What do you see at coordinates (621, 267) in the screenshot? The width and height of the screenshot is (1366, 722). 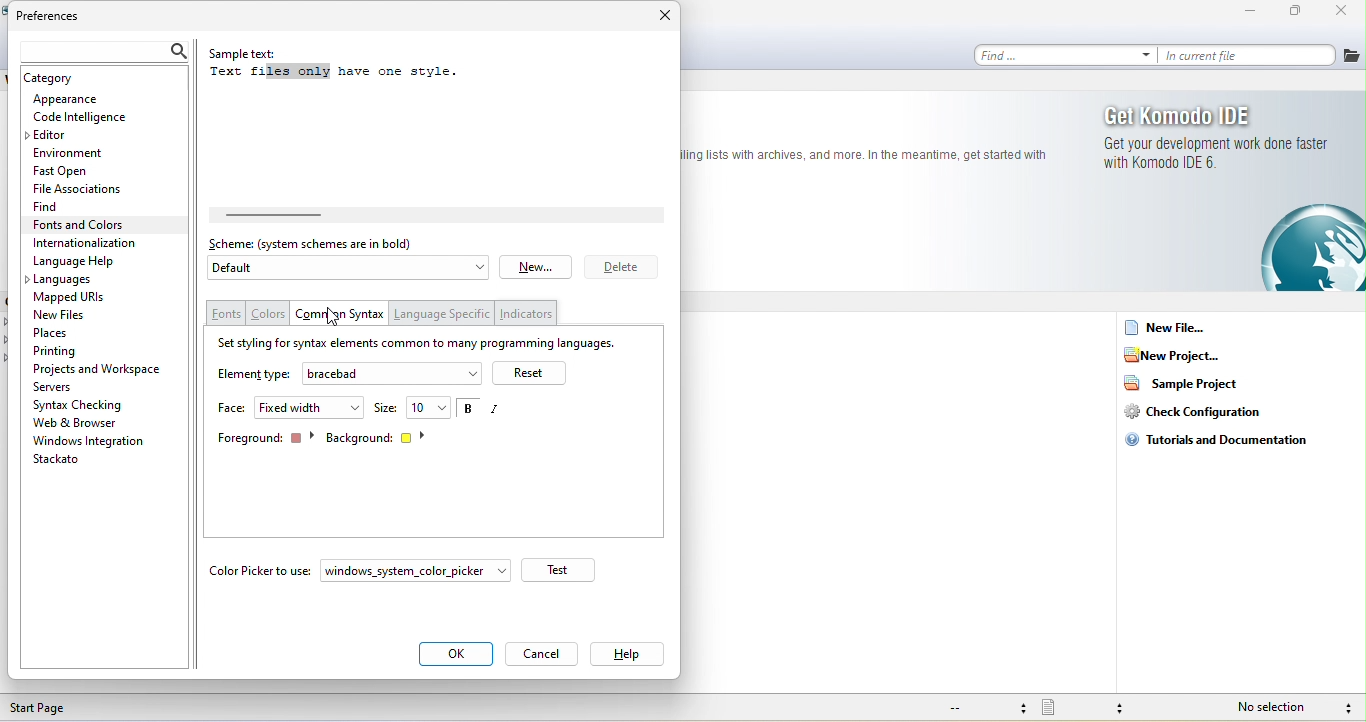 I see `delete` at bounding box center [621, 267].